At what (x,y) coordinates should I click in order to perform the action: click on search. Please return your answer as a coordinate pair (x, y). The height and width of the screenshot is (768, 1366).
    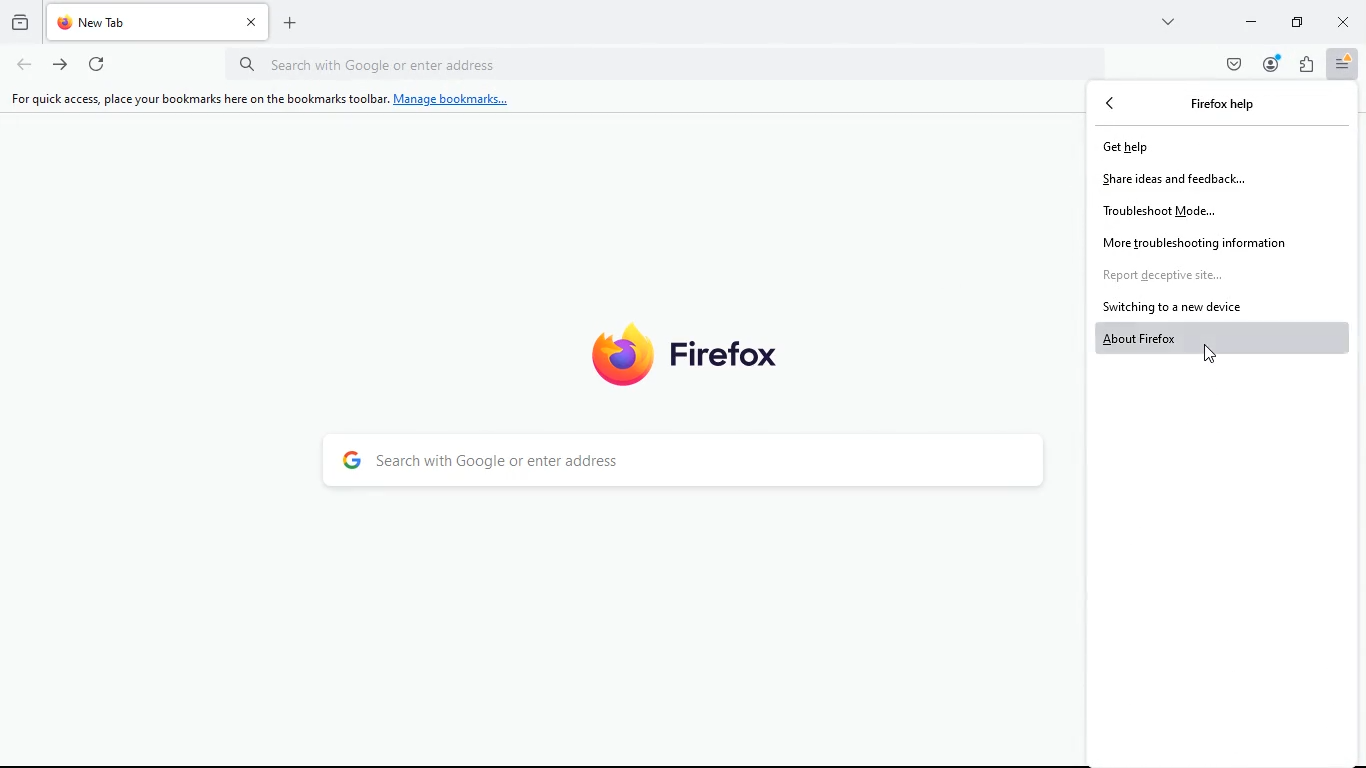
    Looking at the image, I should click on (692, 465).